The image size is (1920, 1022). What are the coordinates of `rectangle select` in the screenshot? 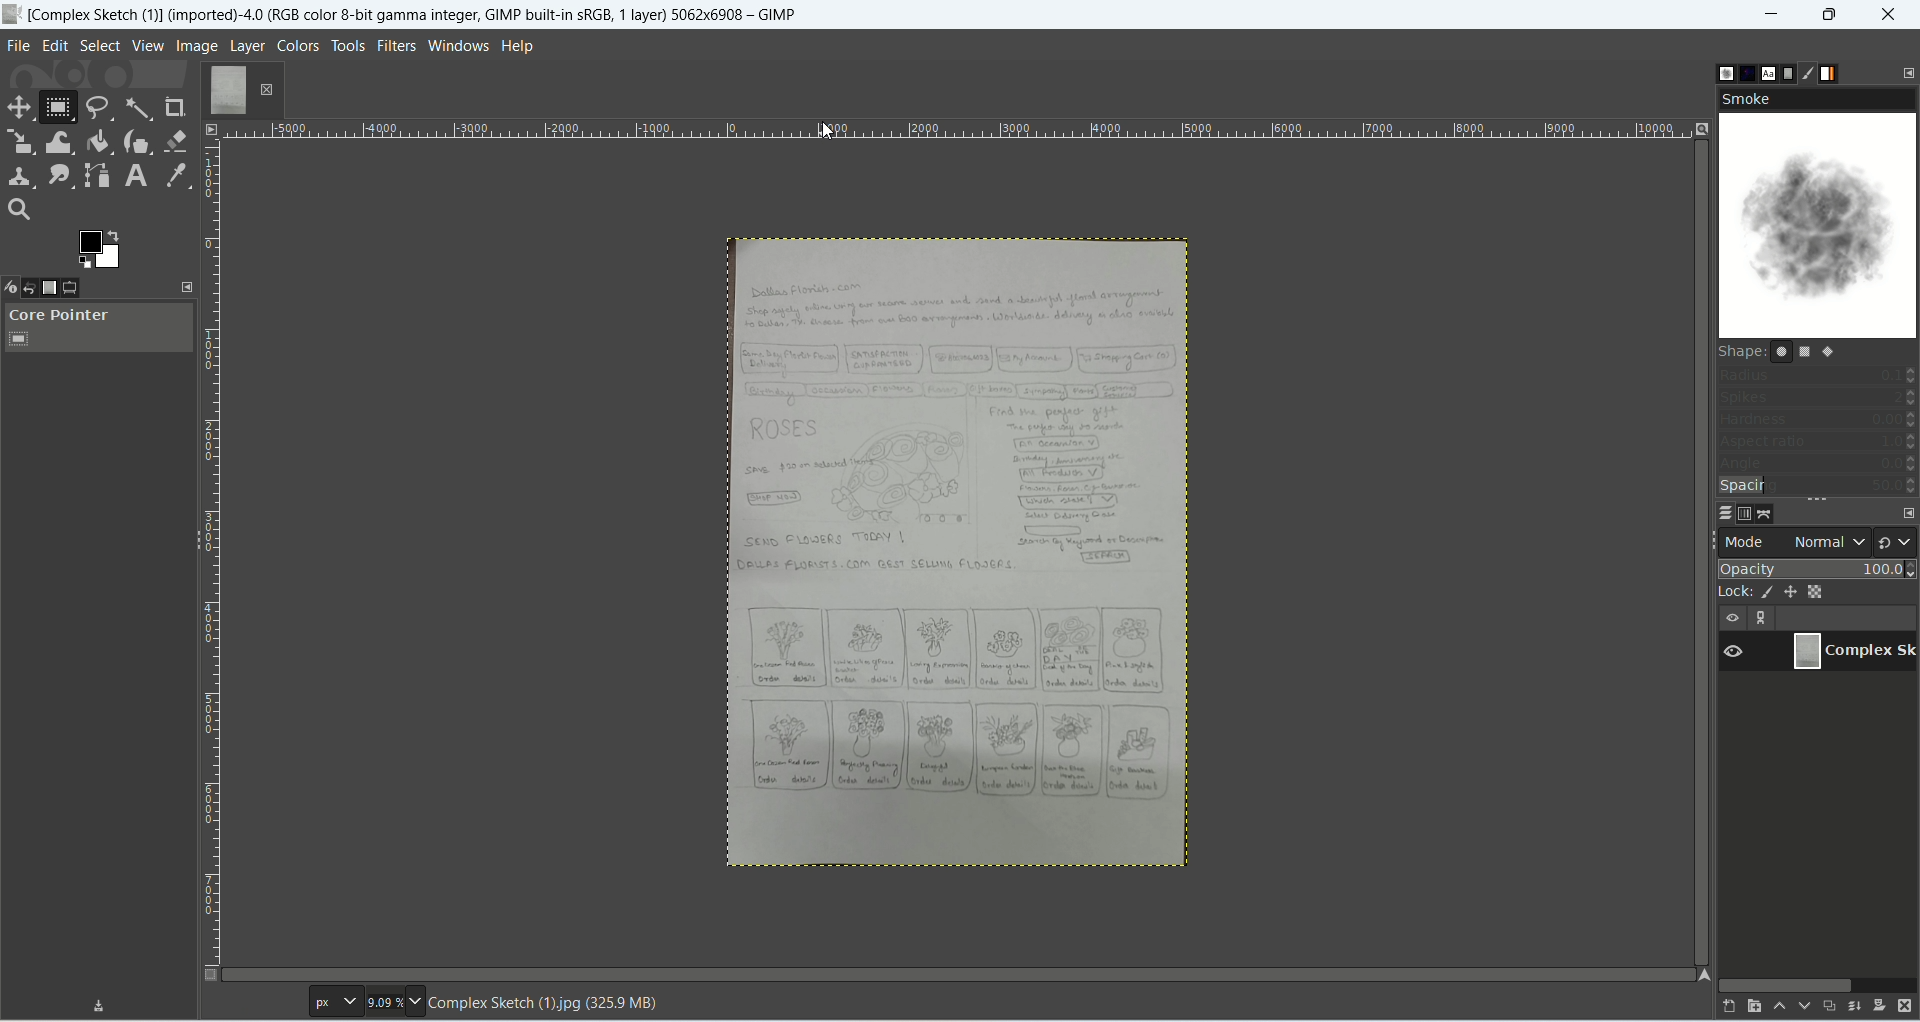 It's located at (60, 106).